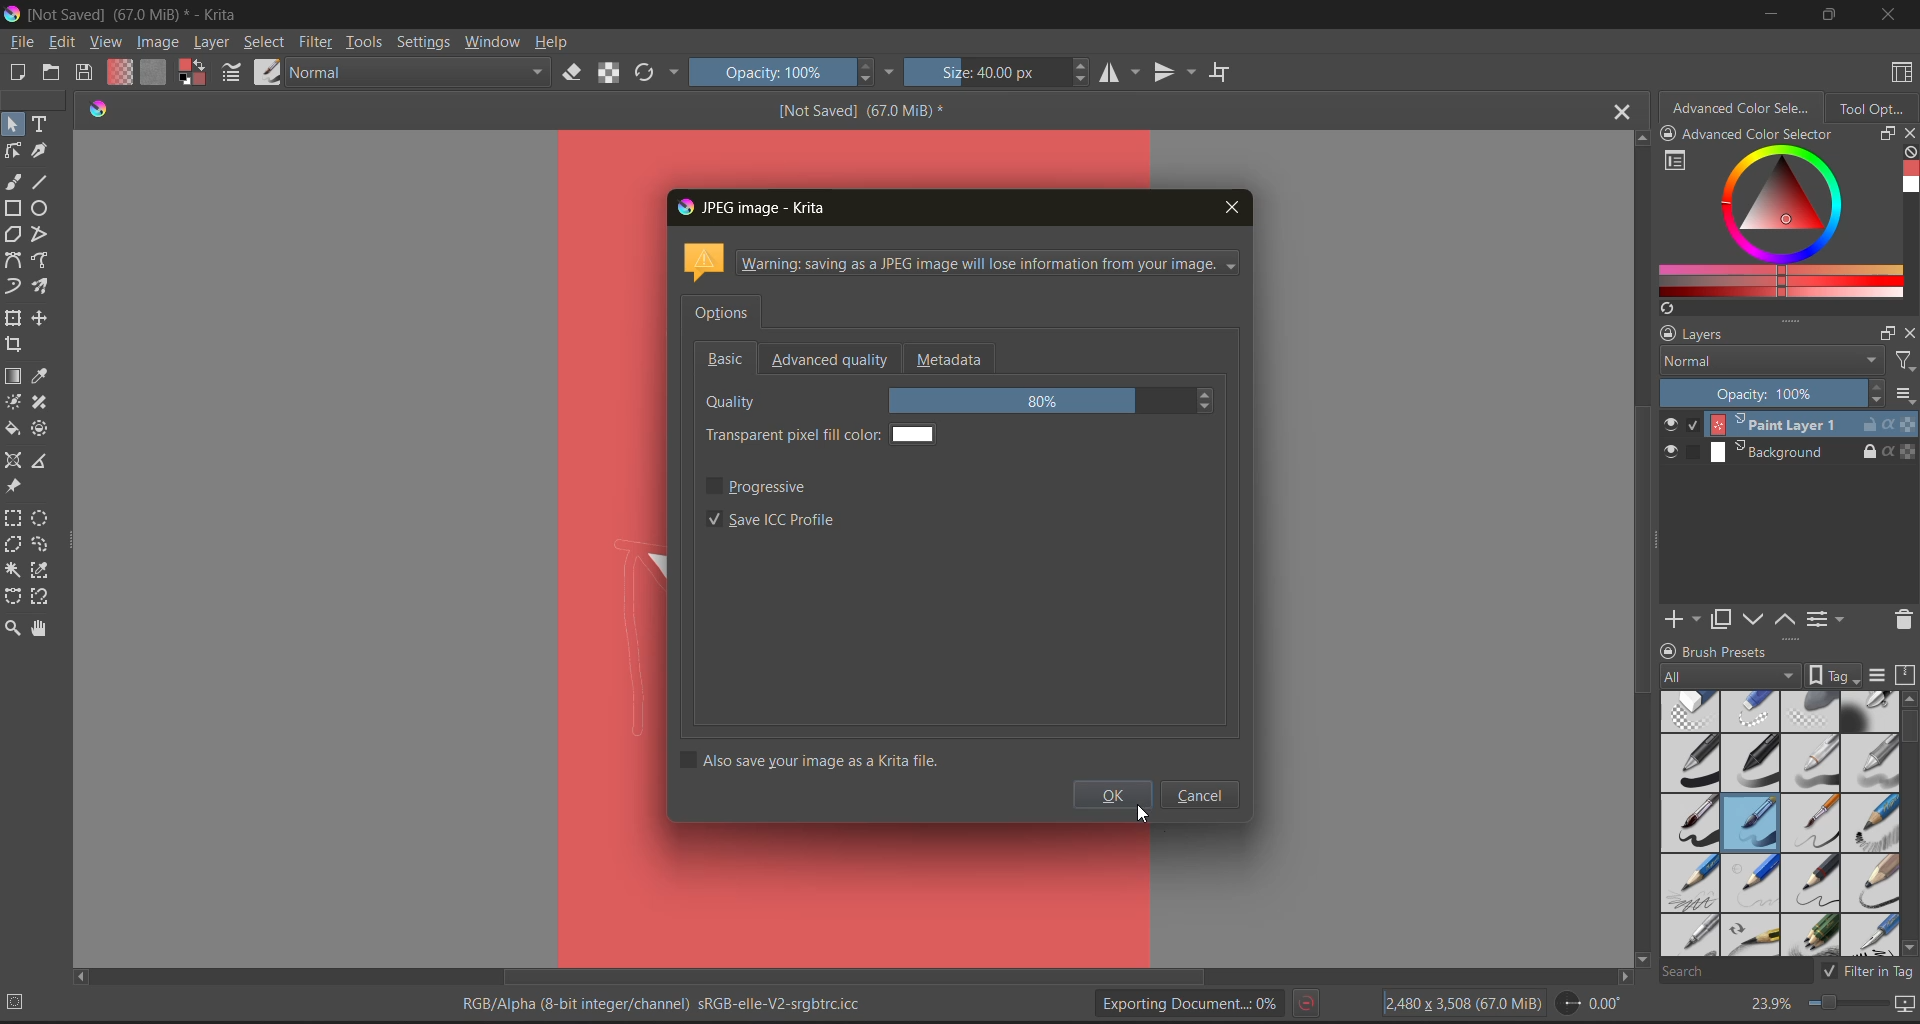 This screenshot has width=1920, height=1024. What do you see at coordinates (427, 42) in the screenshot?
I see `settings` at bounding box center [427, 42].